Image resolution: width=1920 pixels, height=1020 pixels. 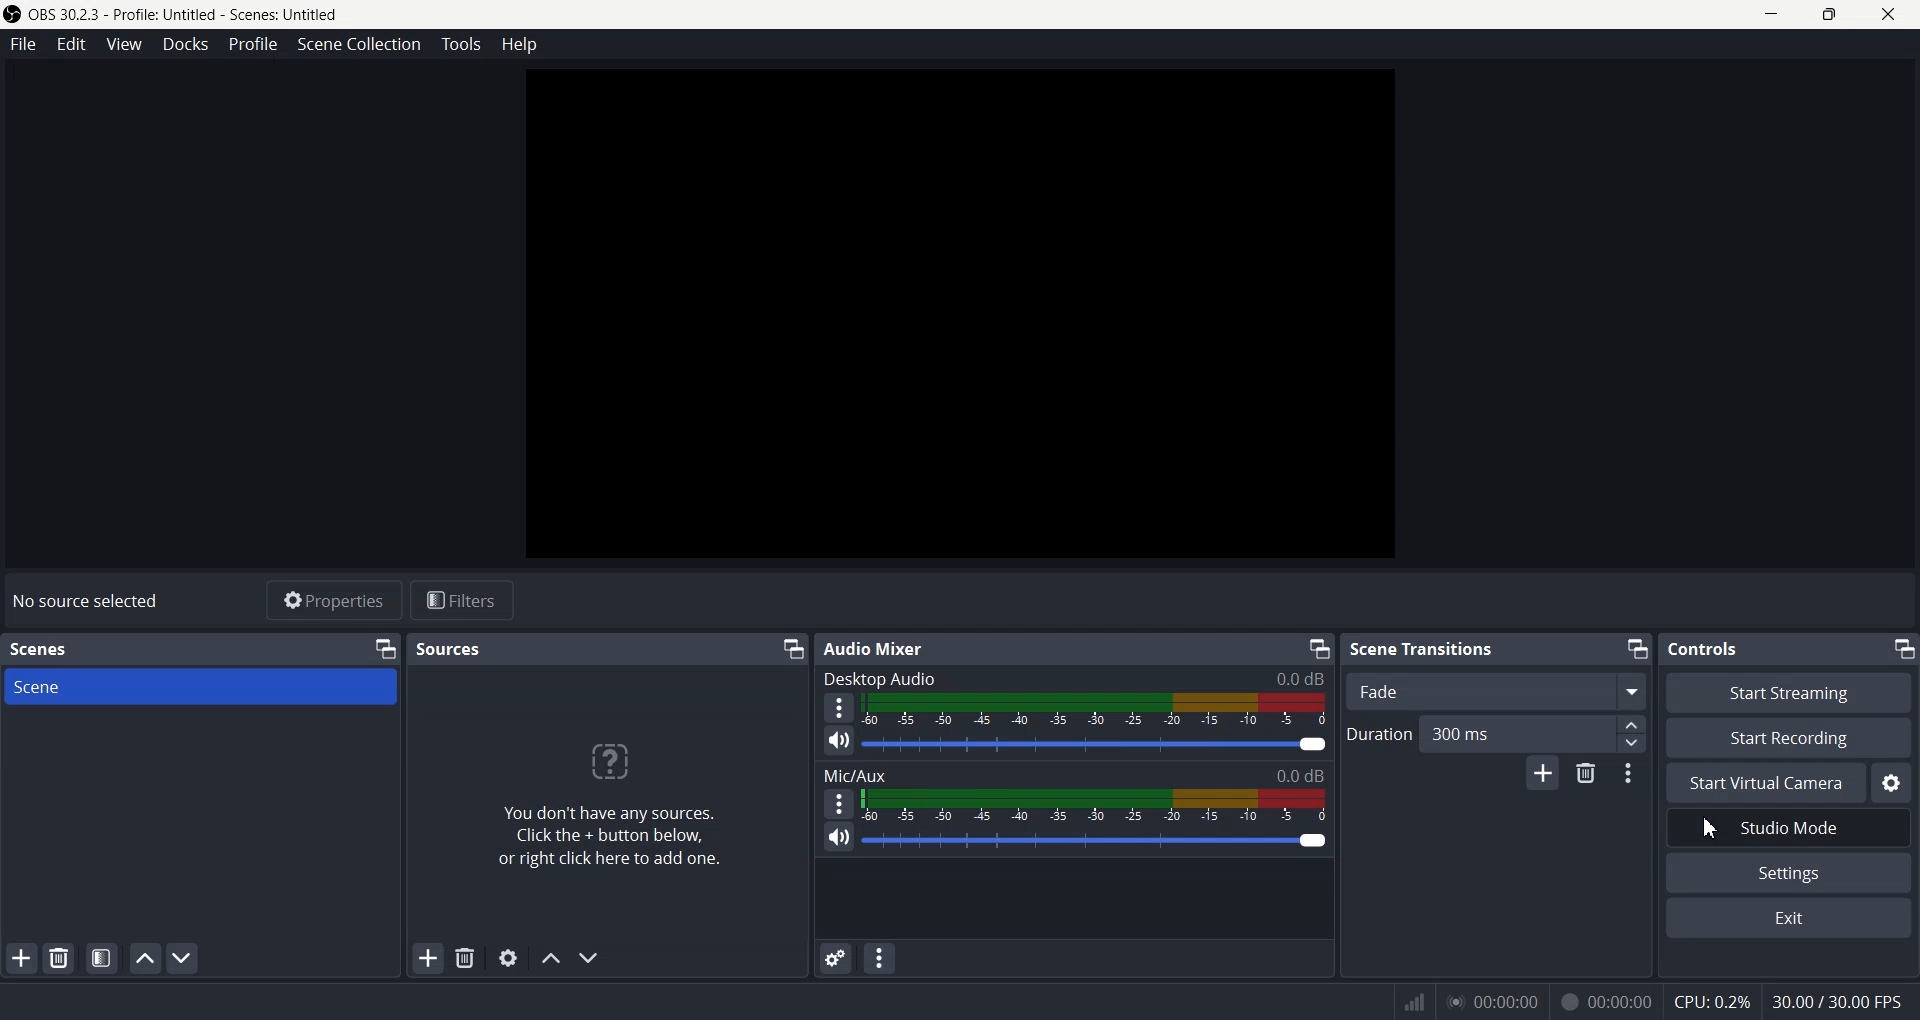 What do you see at coordinates (1849, 1003) in the screenshot?
I see `30.00/30.00 FPS` at bounding box center [1849, 1003].